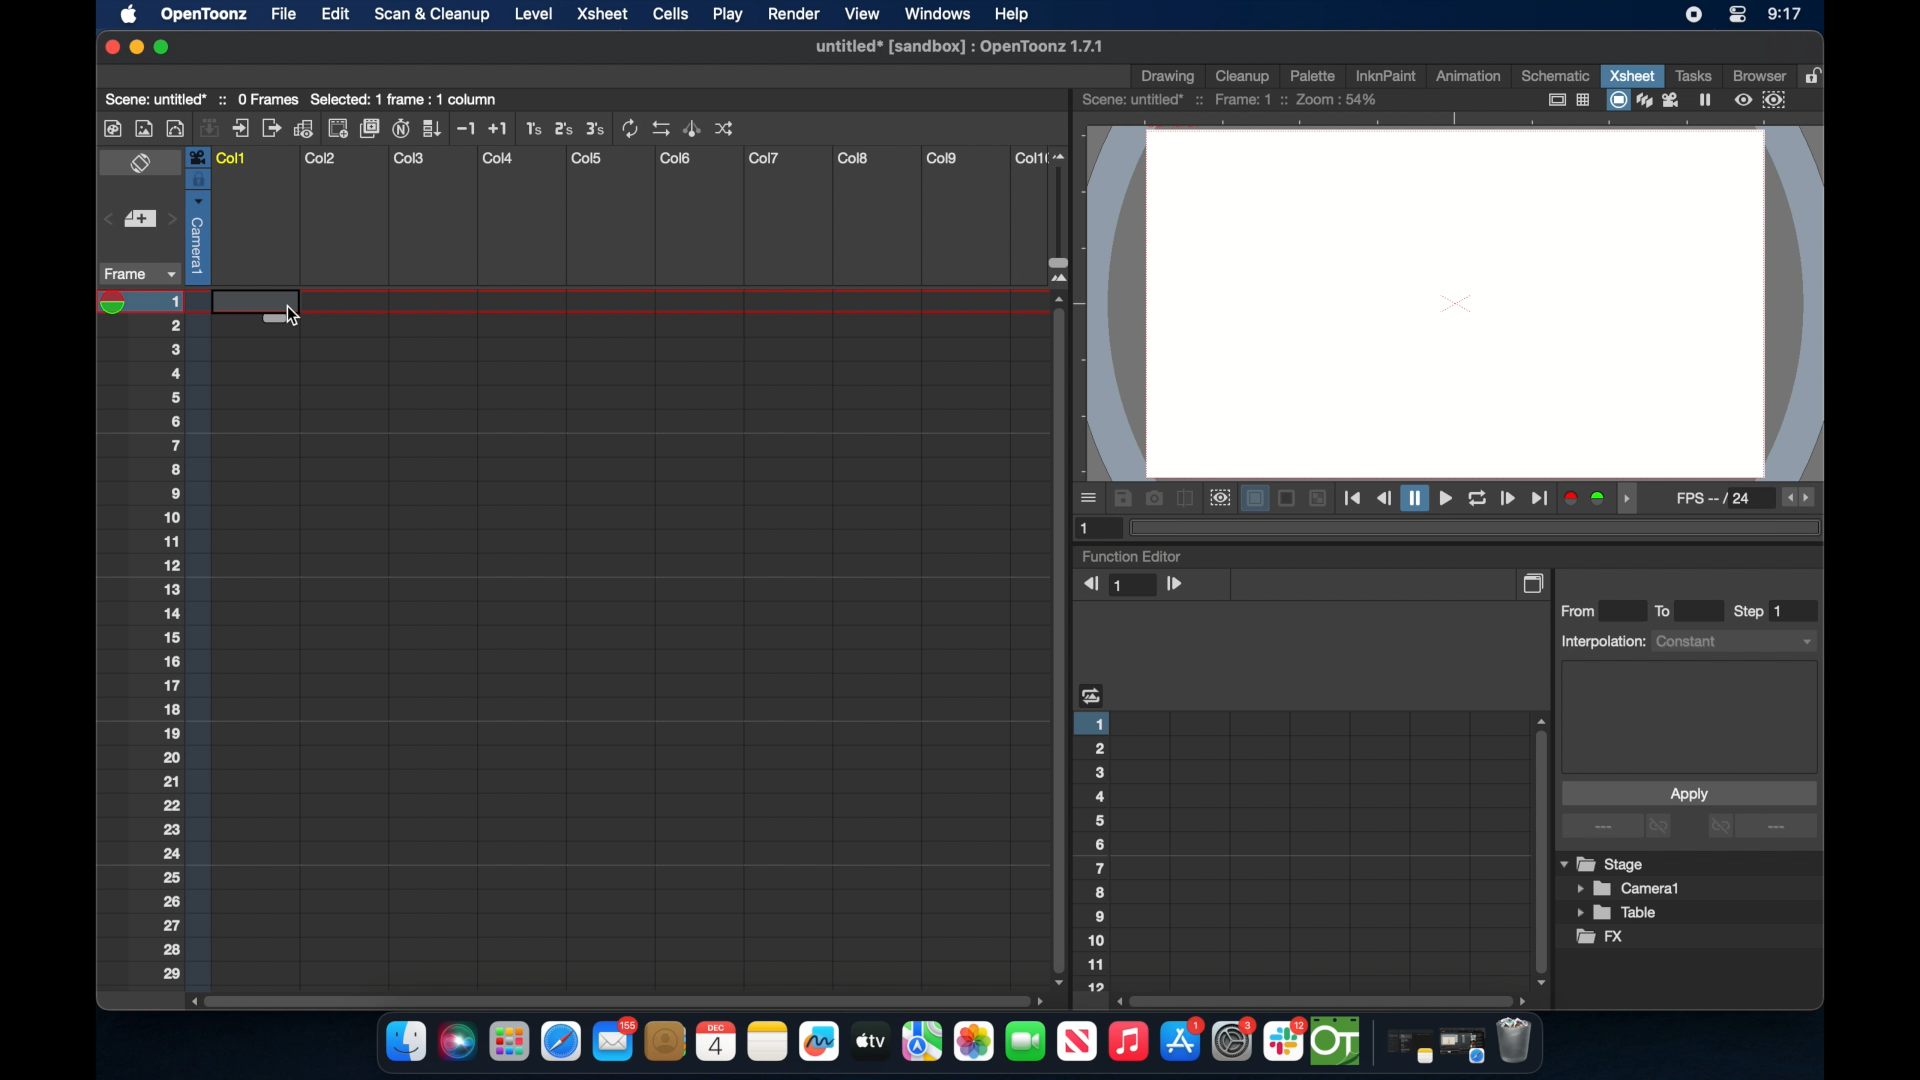  Describe the element at coordinates (1661, 100) in the screenshot. I see `view modes` at that location.